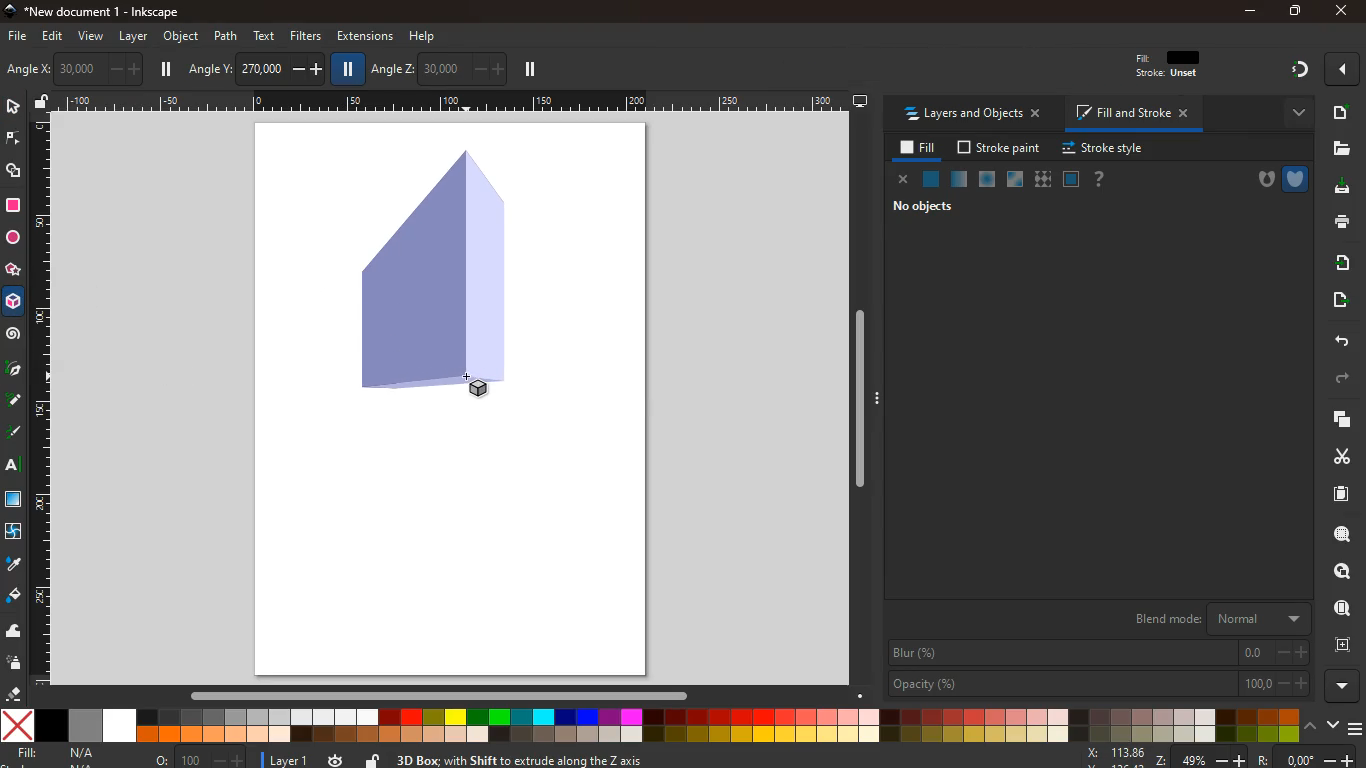 Image resolution: width=1366 pixels, height=768 pixels. I want to click on paint, so click(13, 597).